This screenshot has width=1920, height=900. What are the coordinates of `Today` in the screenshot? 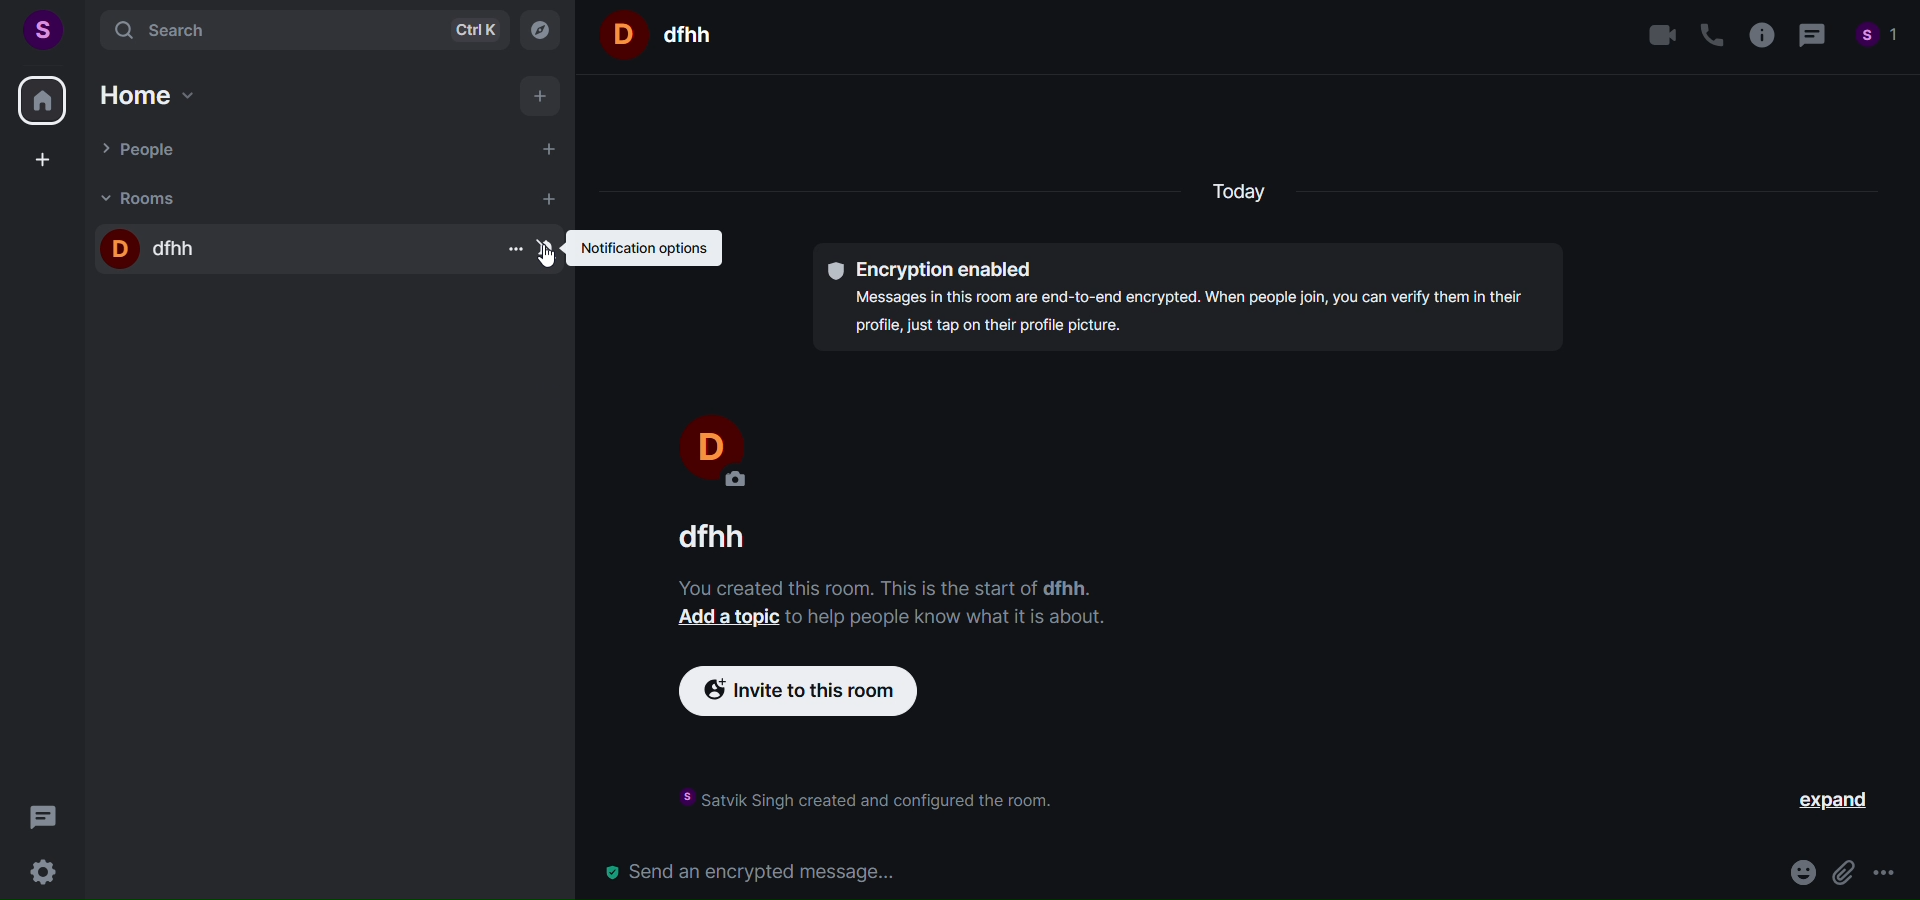 It's located at (1247, 195).